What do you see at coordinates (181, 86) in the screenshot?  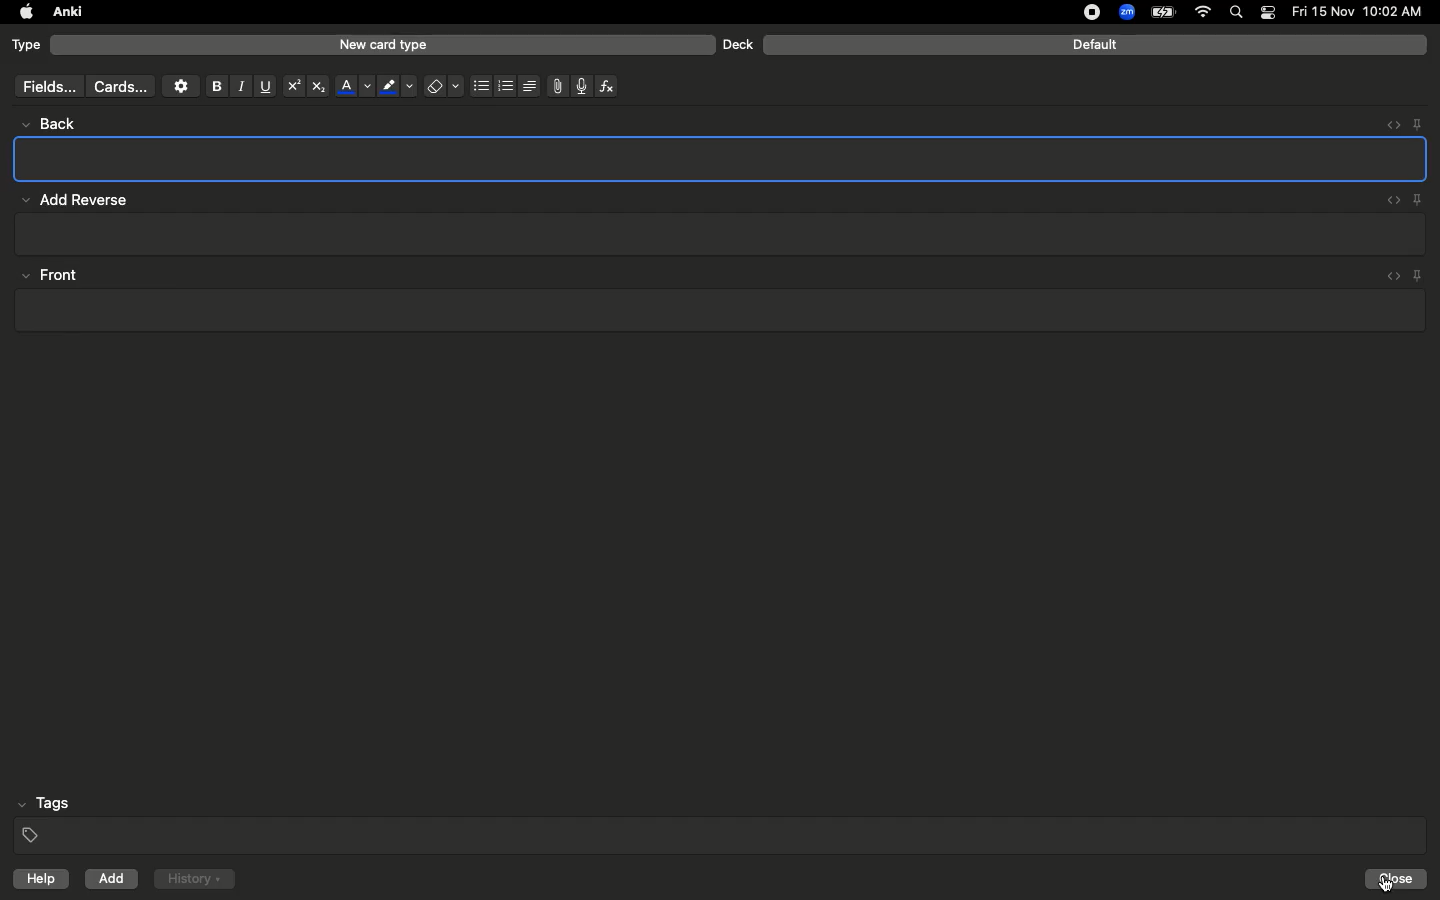 I see `Settings` at bounding box center [181, 86].